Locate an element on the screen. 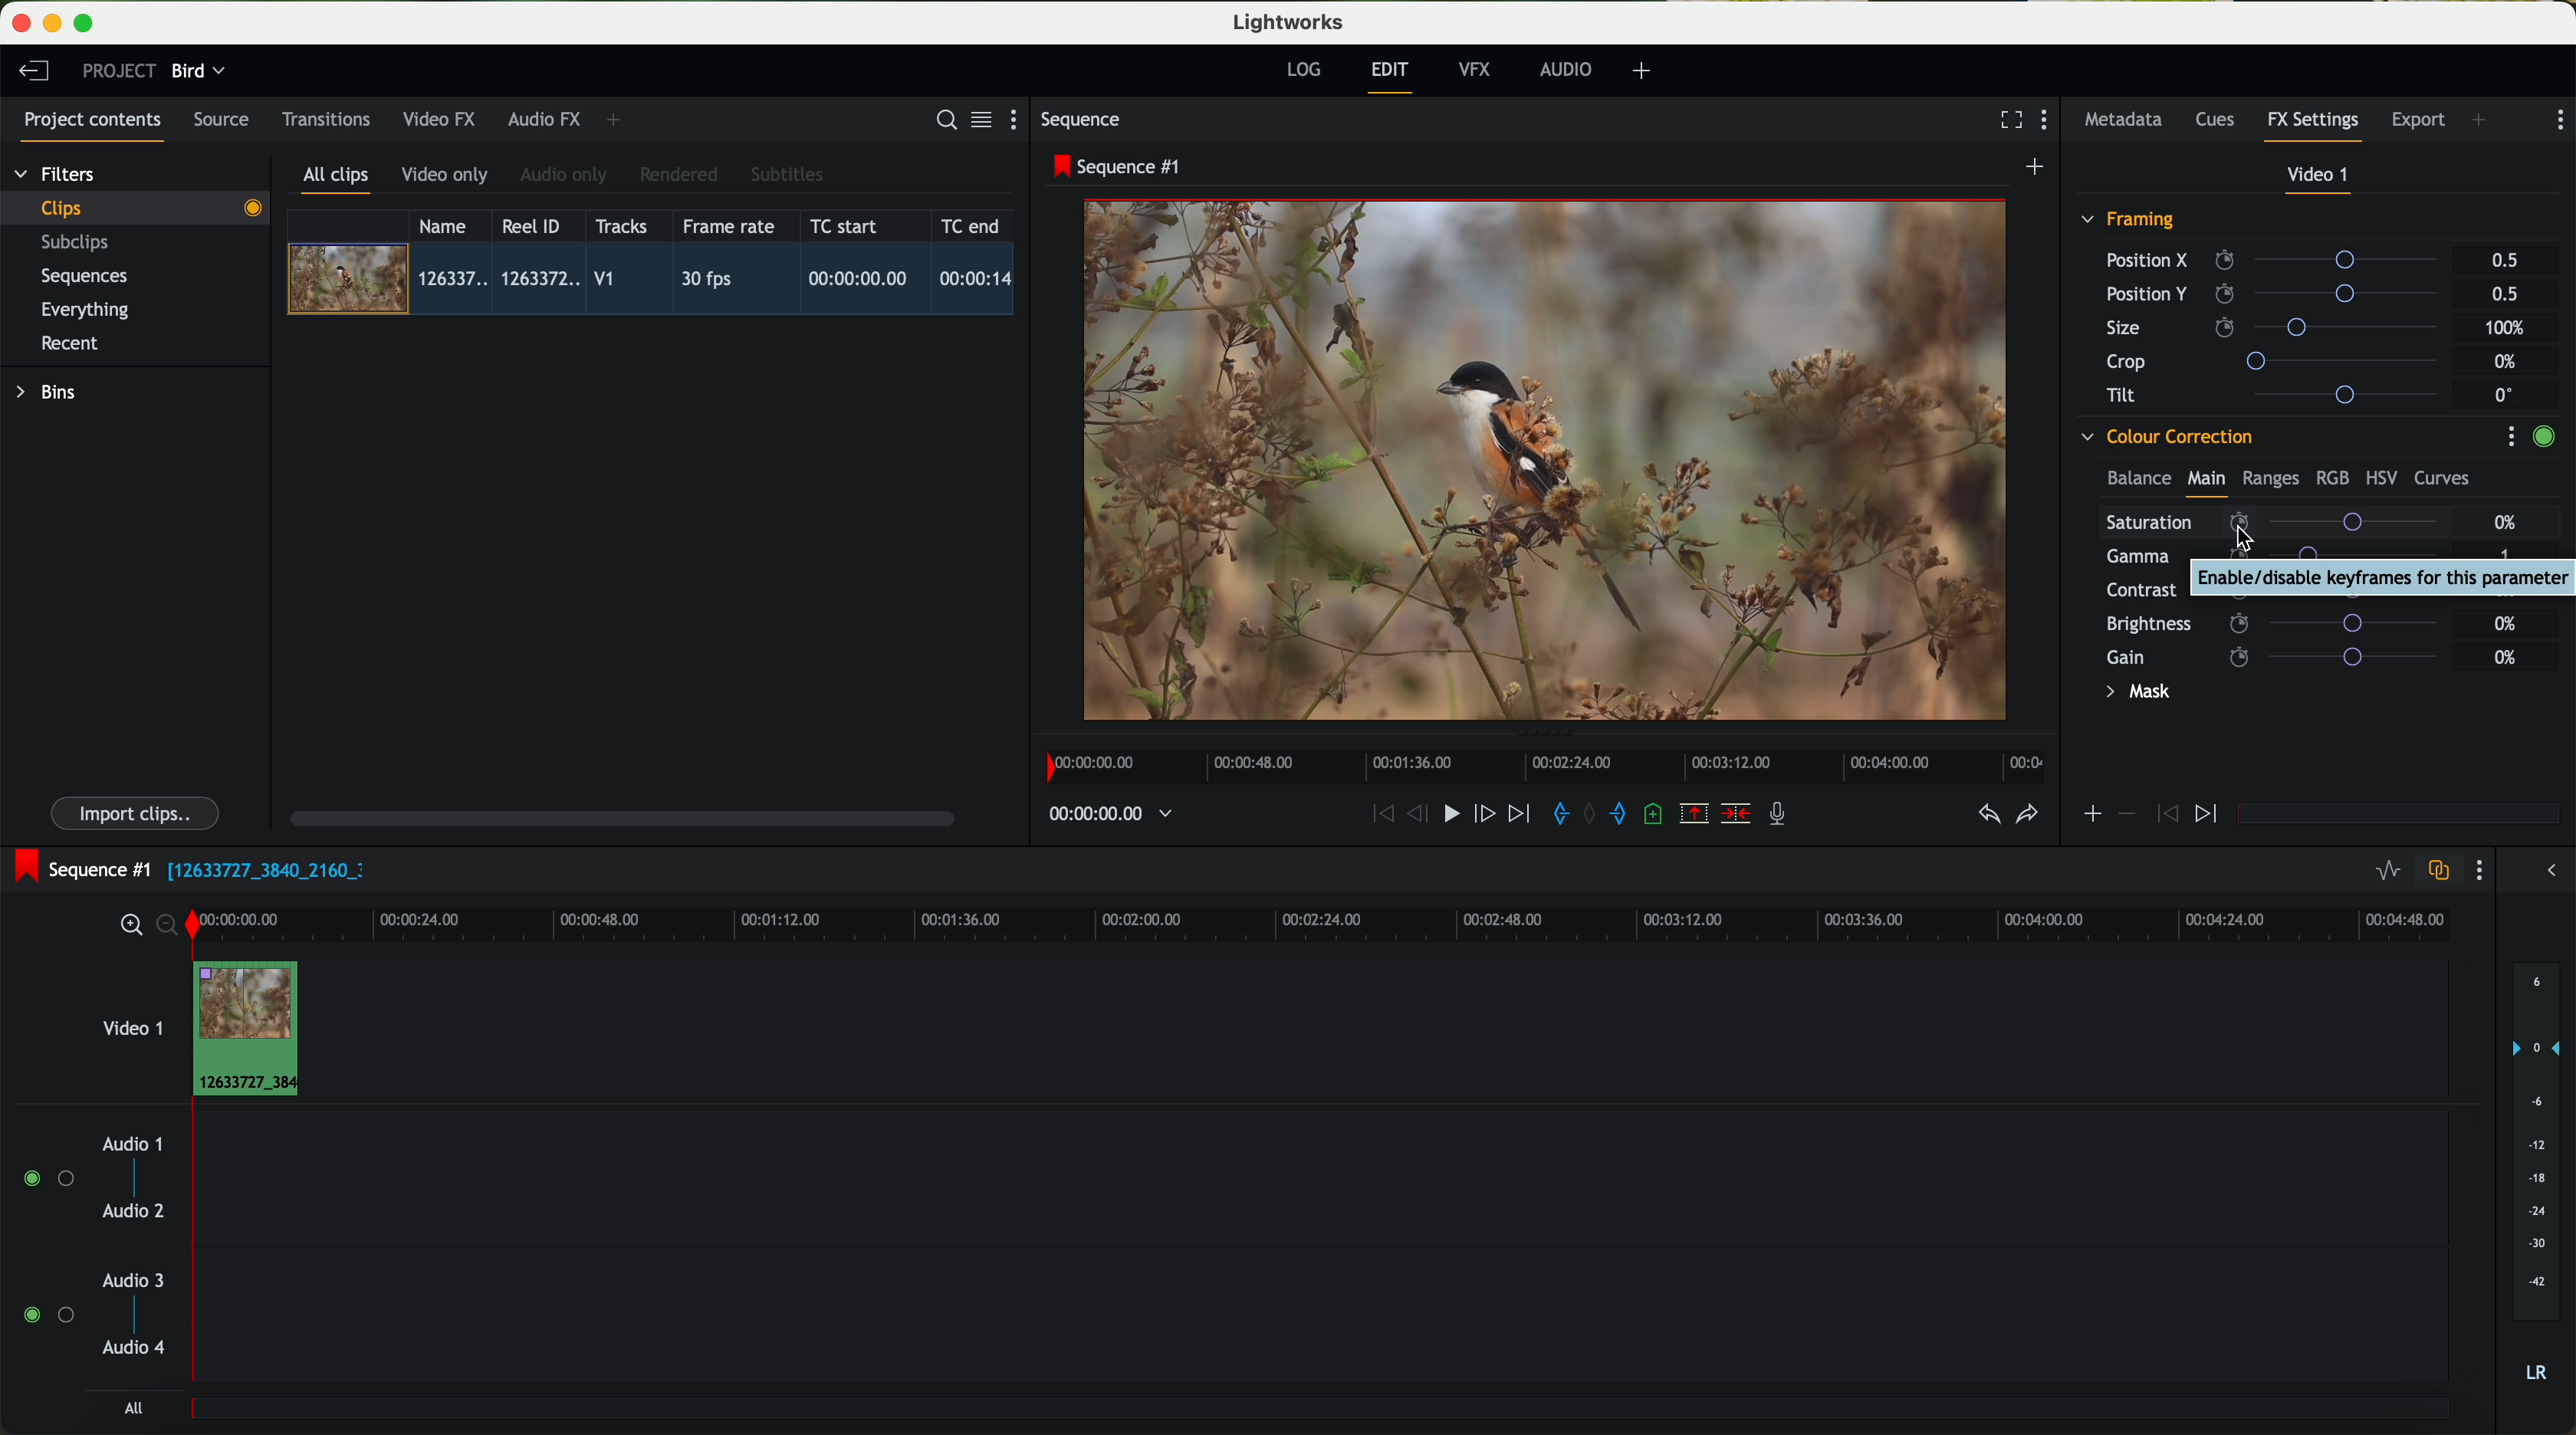 The width and height of the screenshot is (2576, 1435). export is located at coordinates (2419, 122).